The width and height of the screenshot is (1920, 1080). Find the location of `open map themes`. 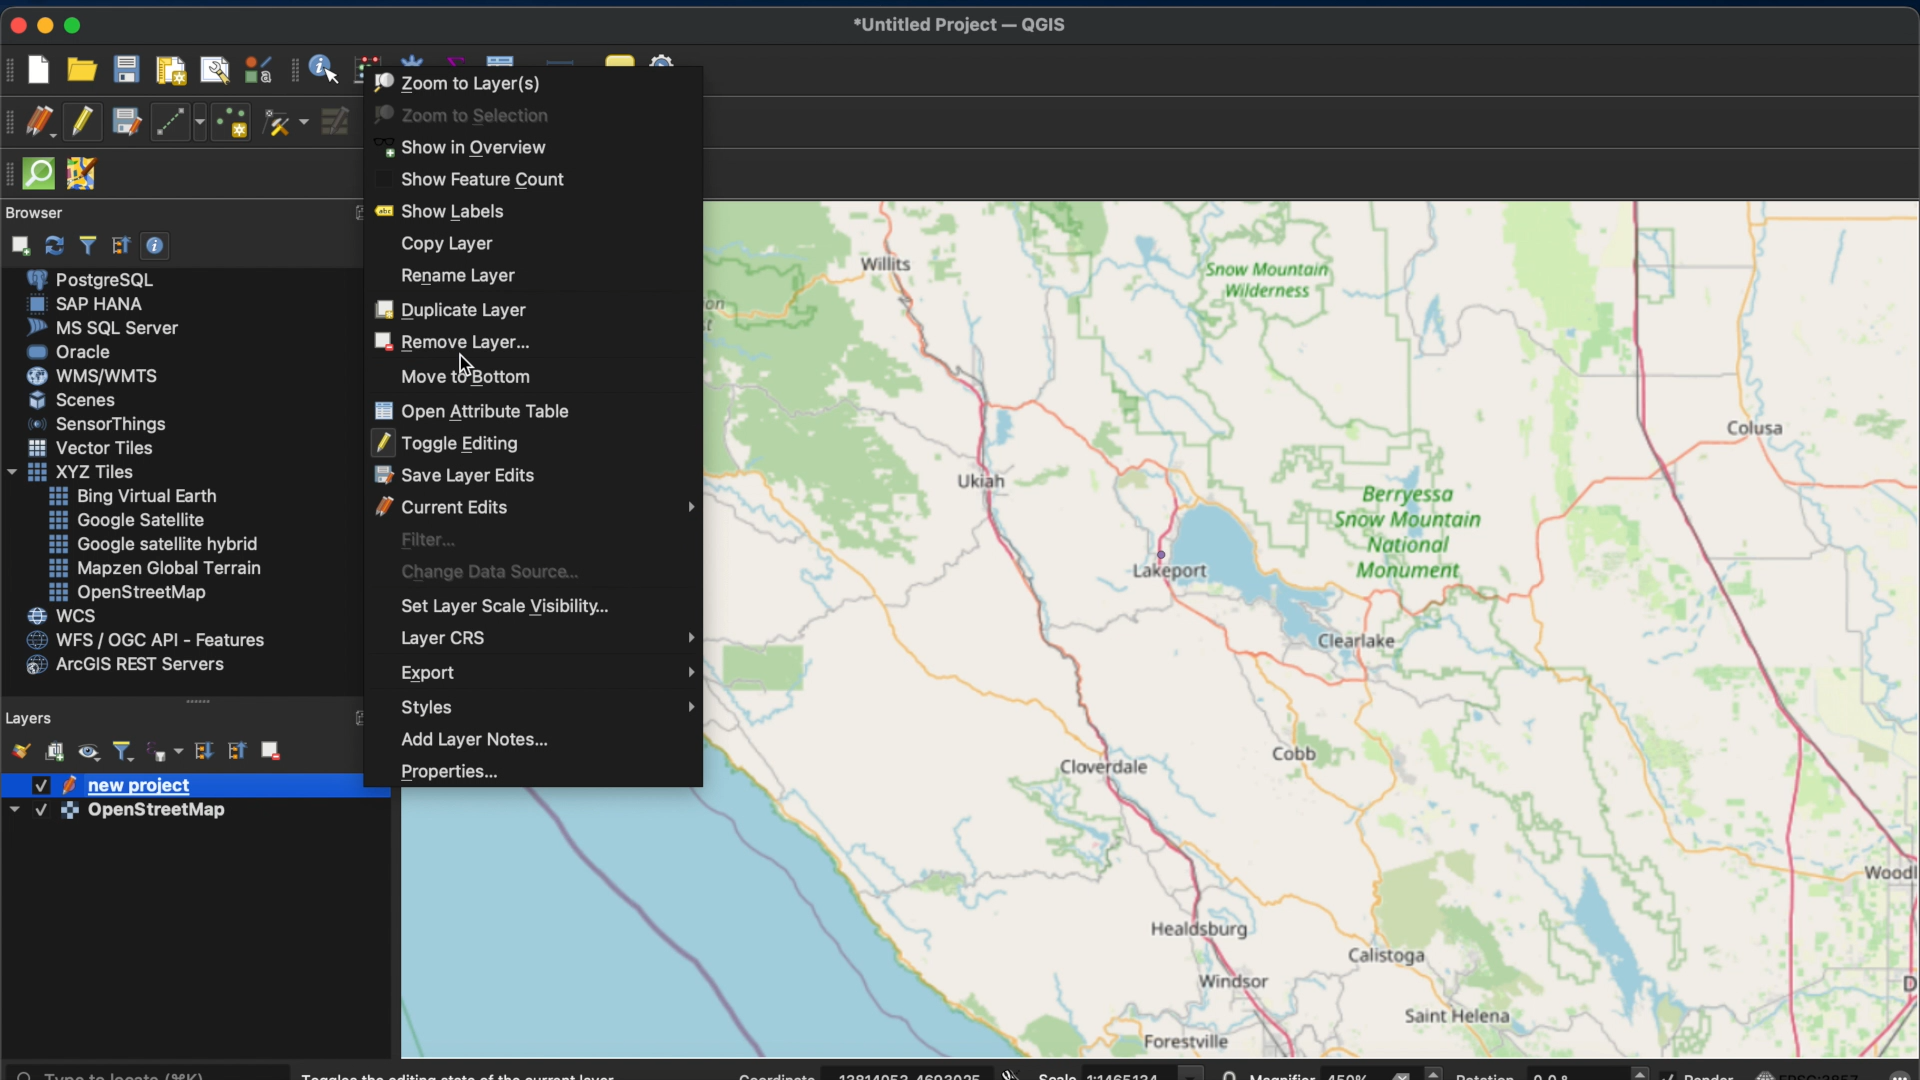

open map themes is located at coordinates (89, 754).